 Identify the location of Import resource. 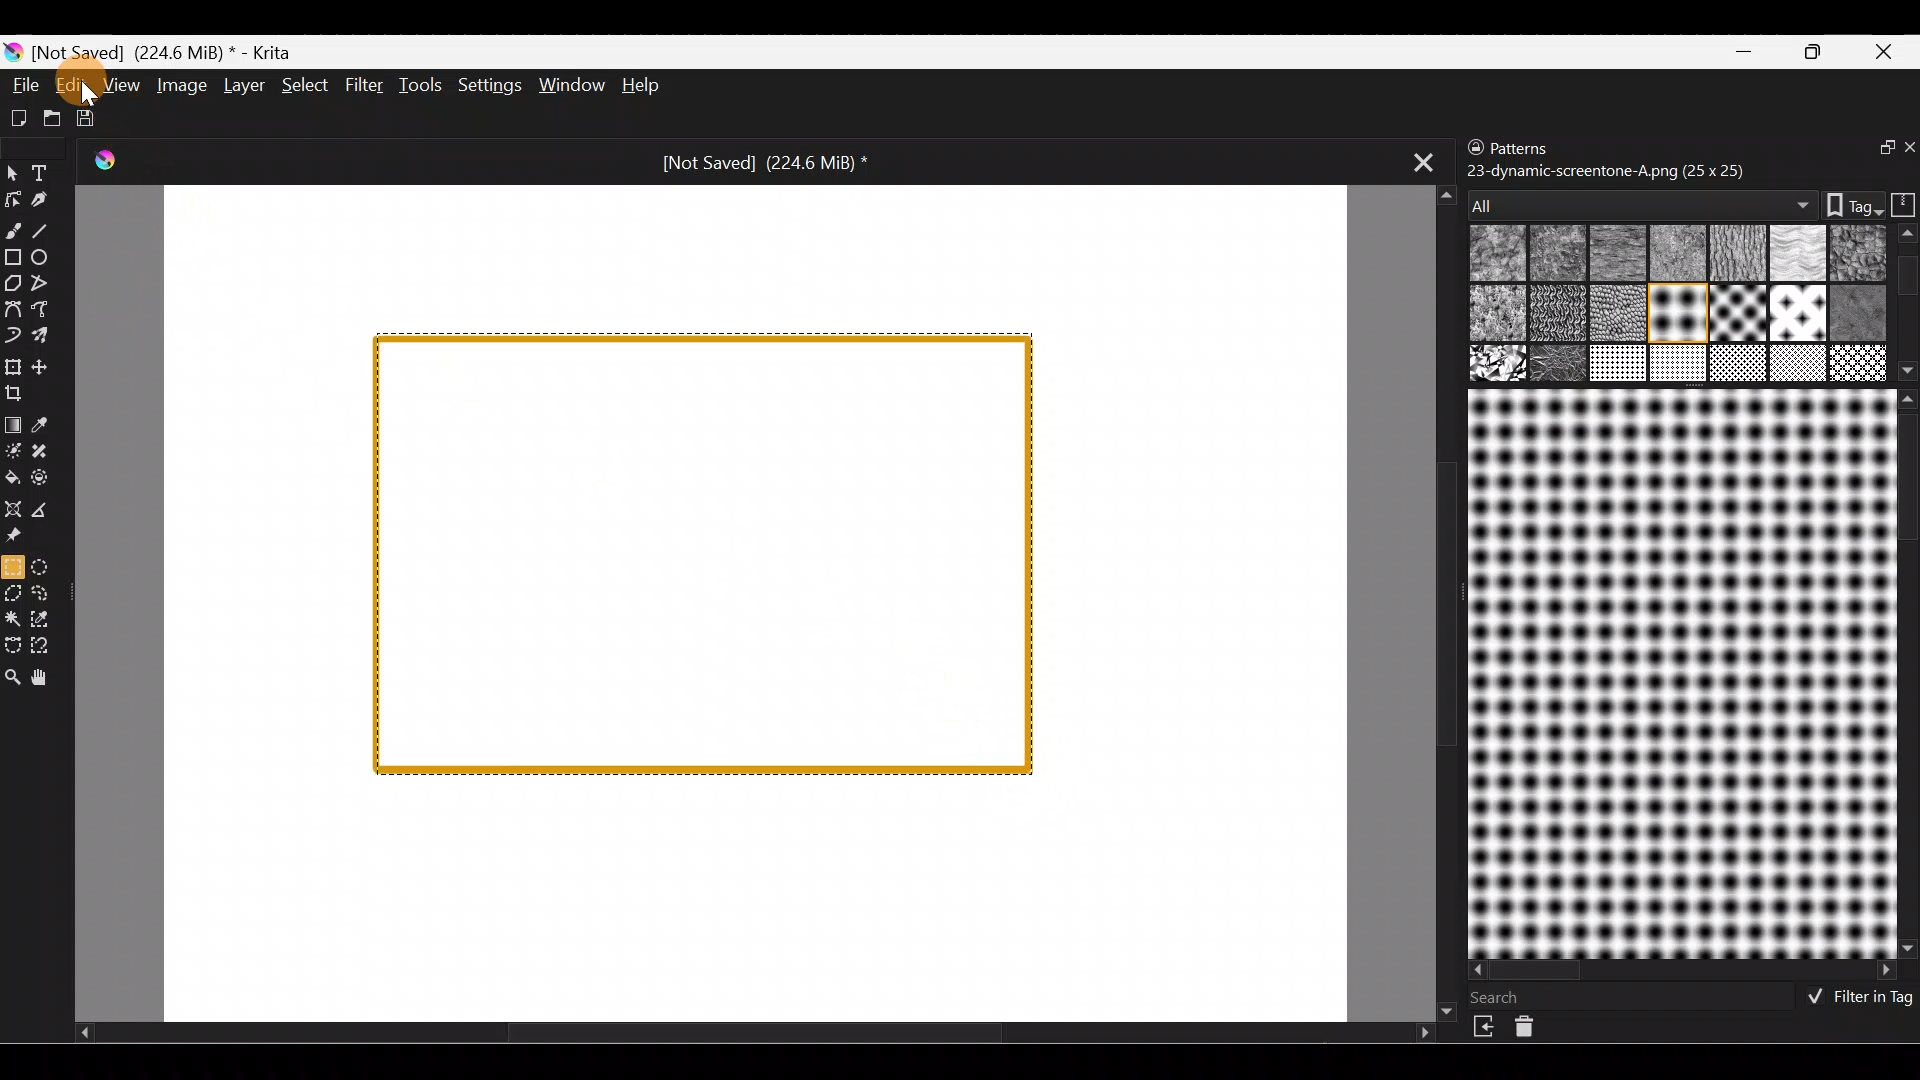
(1486, 1027).